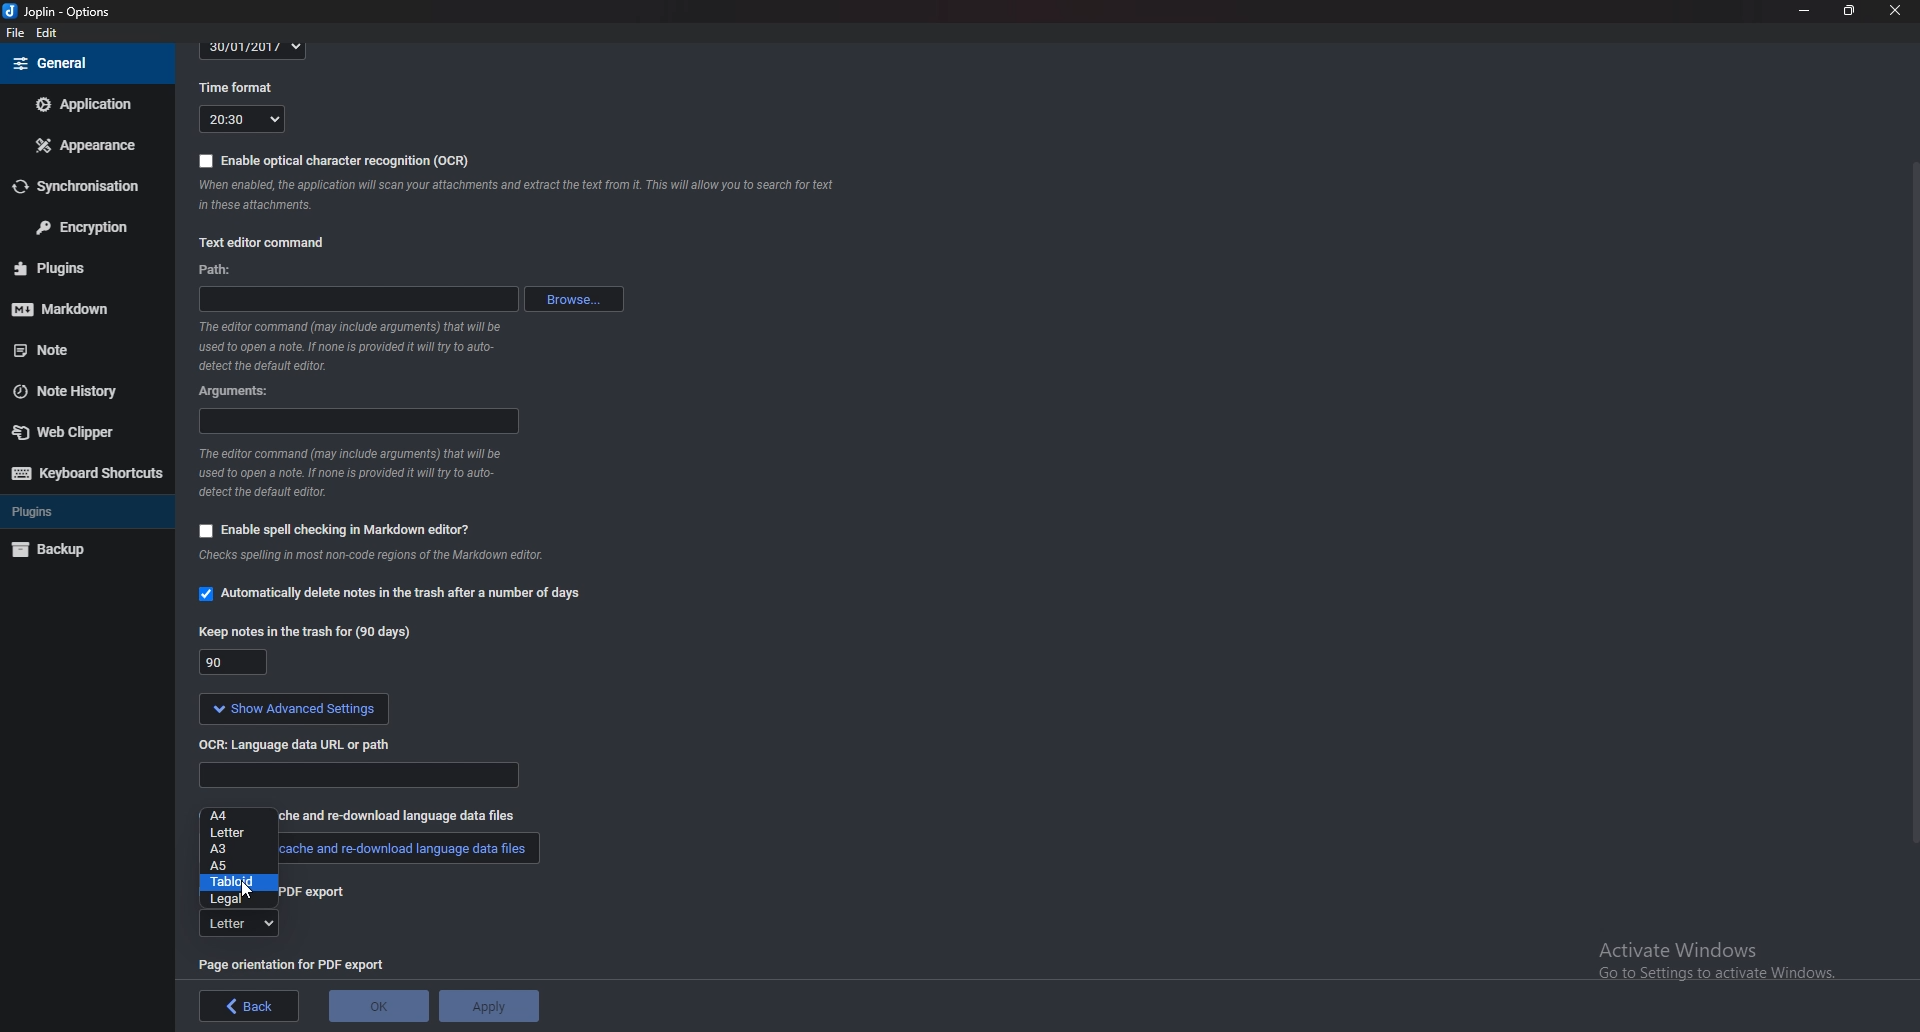 The width and height of the screenshot is (1920, 1032). What do you see at coordinates (77, 267) in the screenshot?
I see `Plugins` at bounding box center [77, 267].